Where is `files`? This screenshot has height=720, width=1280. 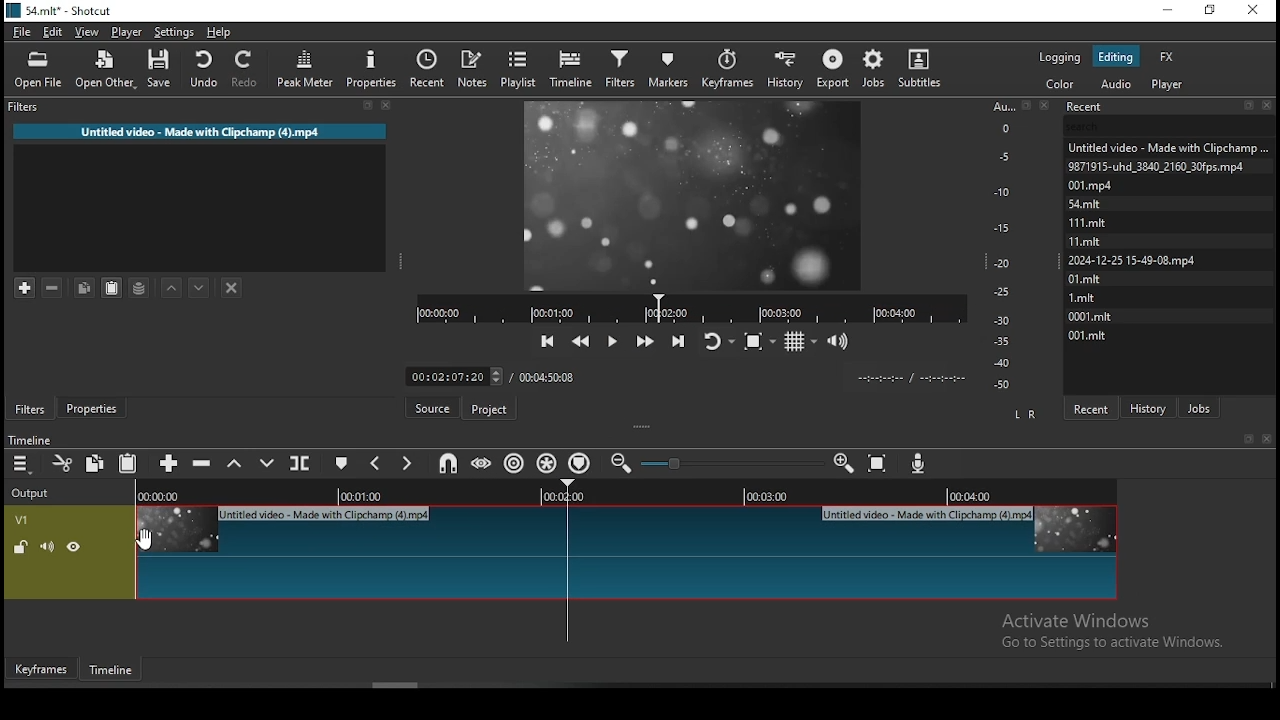 files is located at coordinates (1084, 220).